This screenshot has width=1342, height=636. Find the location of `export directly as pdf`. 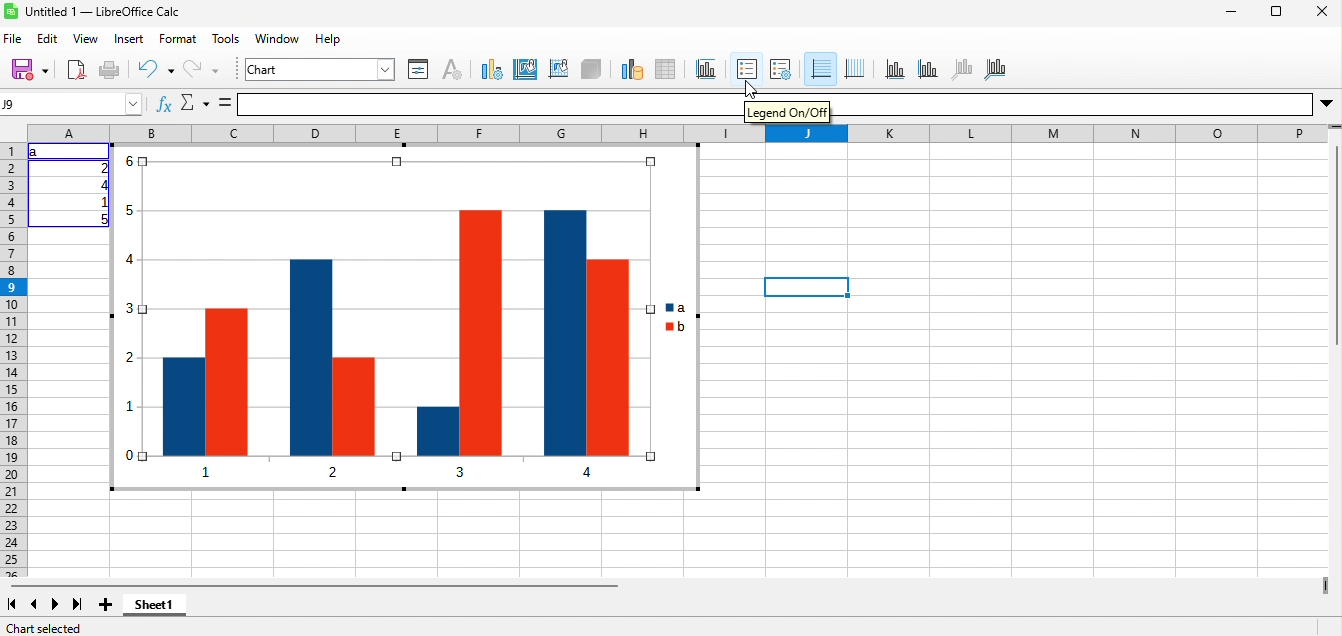

export directly as pdf is located at coordinates (77, 71).